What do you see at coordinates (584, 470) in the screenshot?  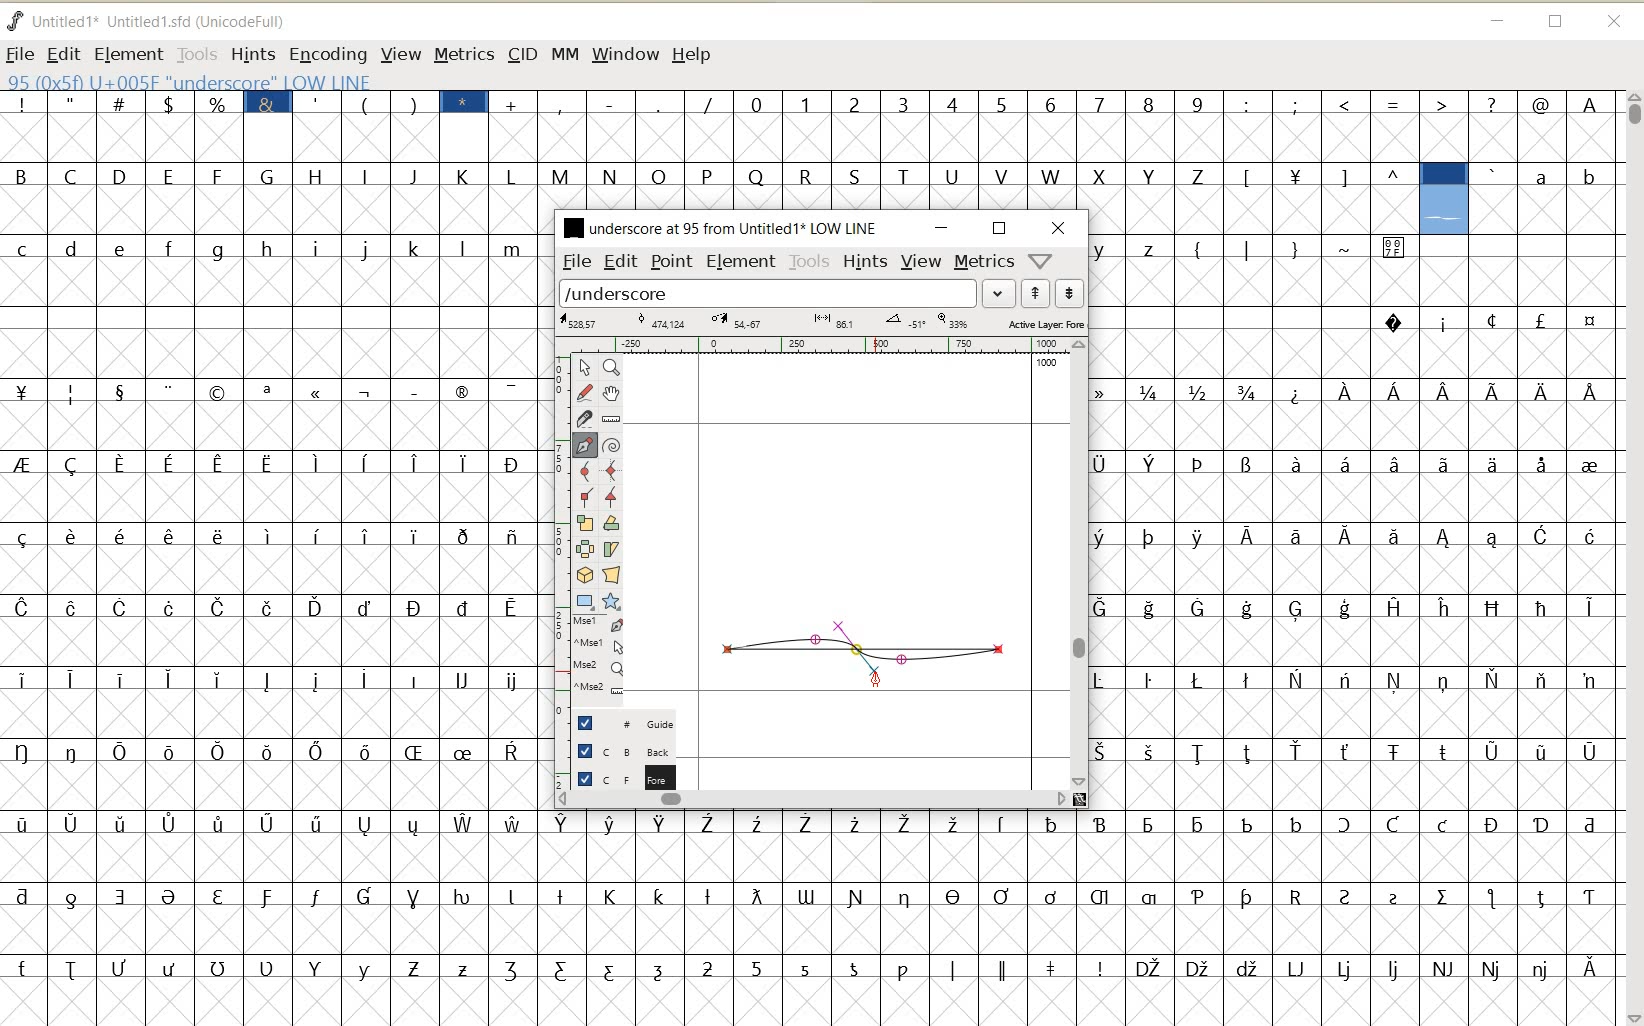 I see `add a curve point` at bounding box center [584, 470].